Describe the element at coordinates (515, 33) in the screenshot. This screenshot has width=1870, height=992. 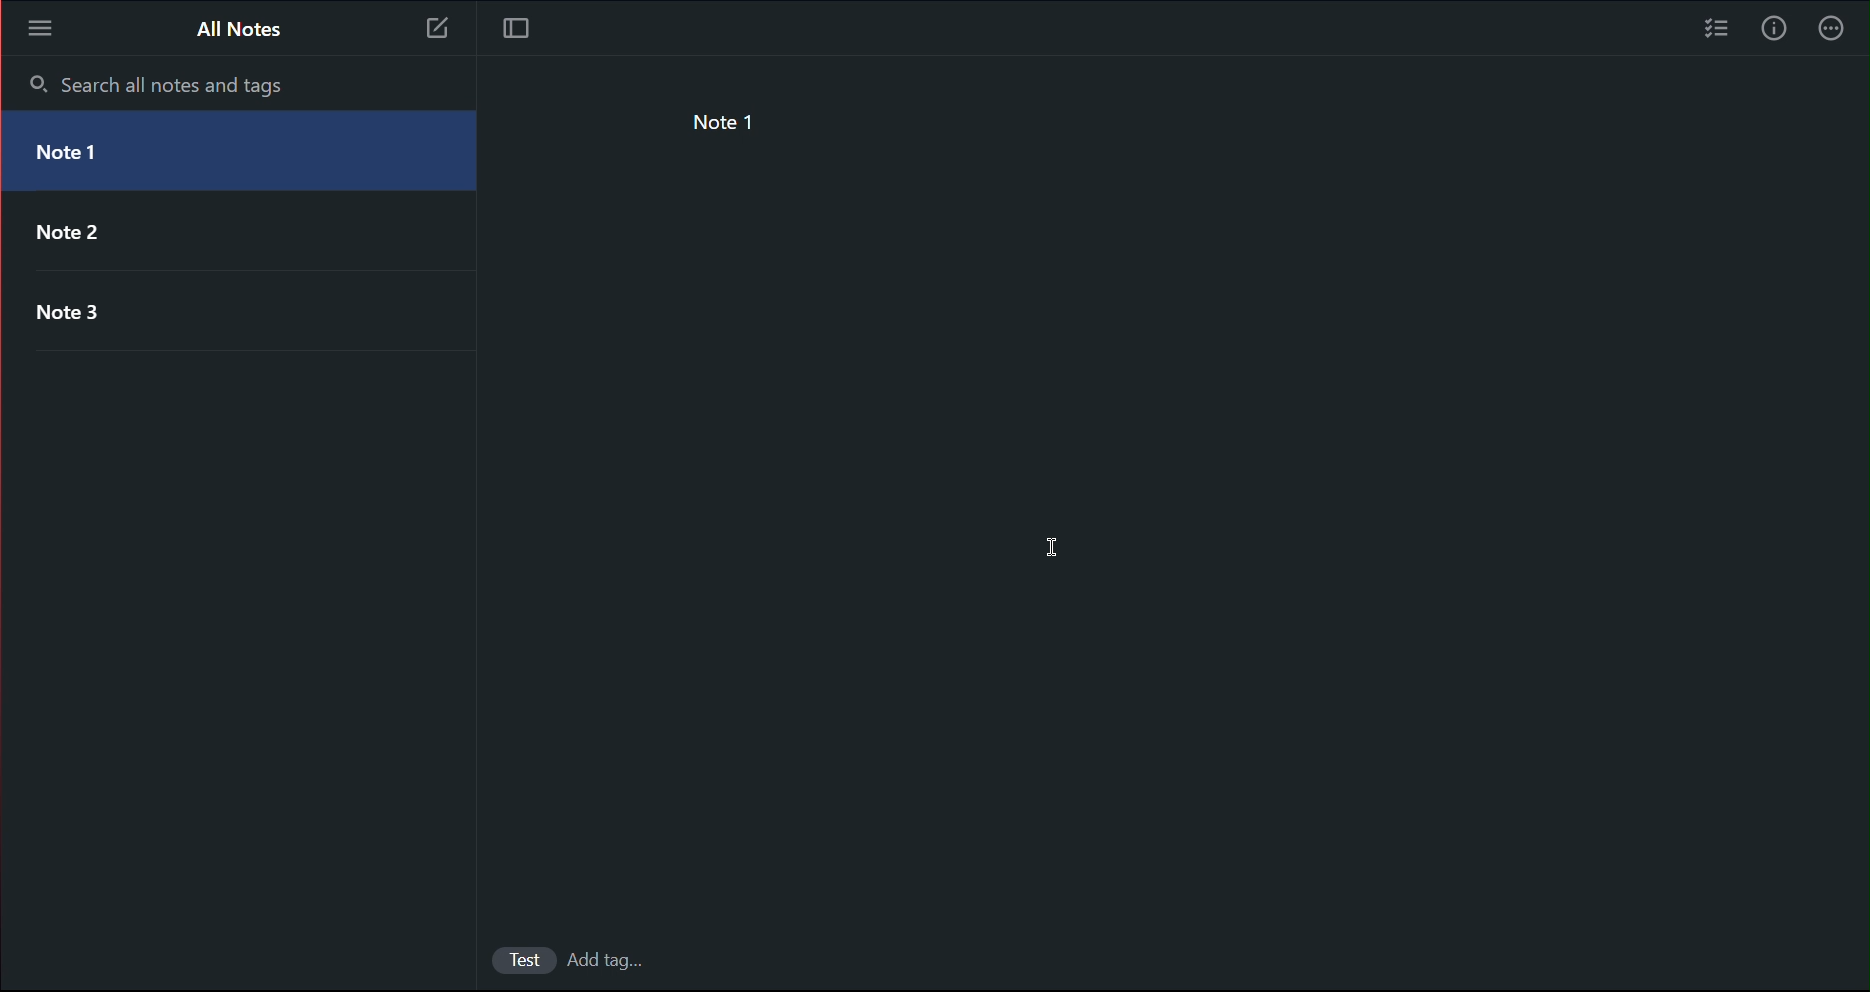
I see `Focus mode` at that location.